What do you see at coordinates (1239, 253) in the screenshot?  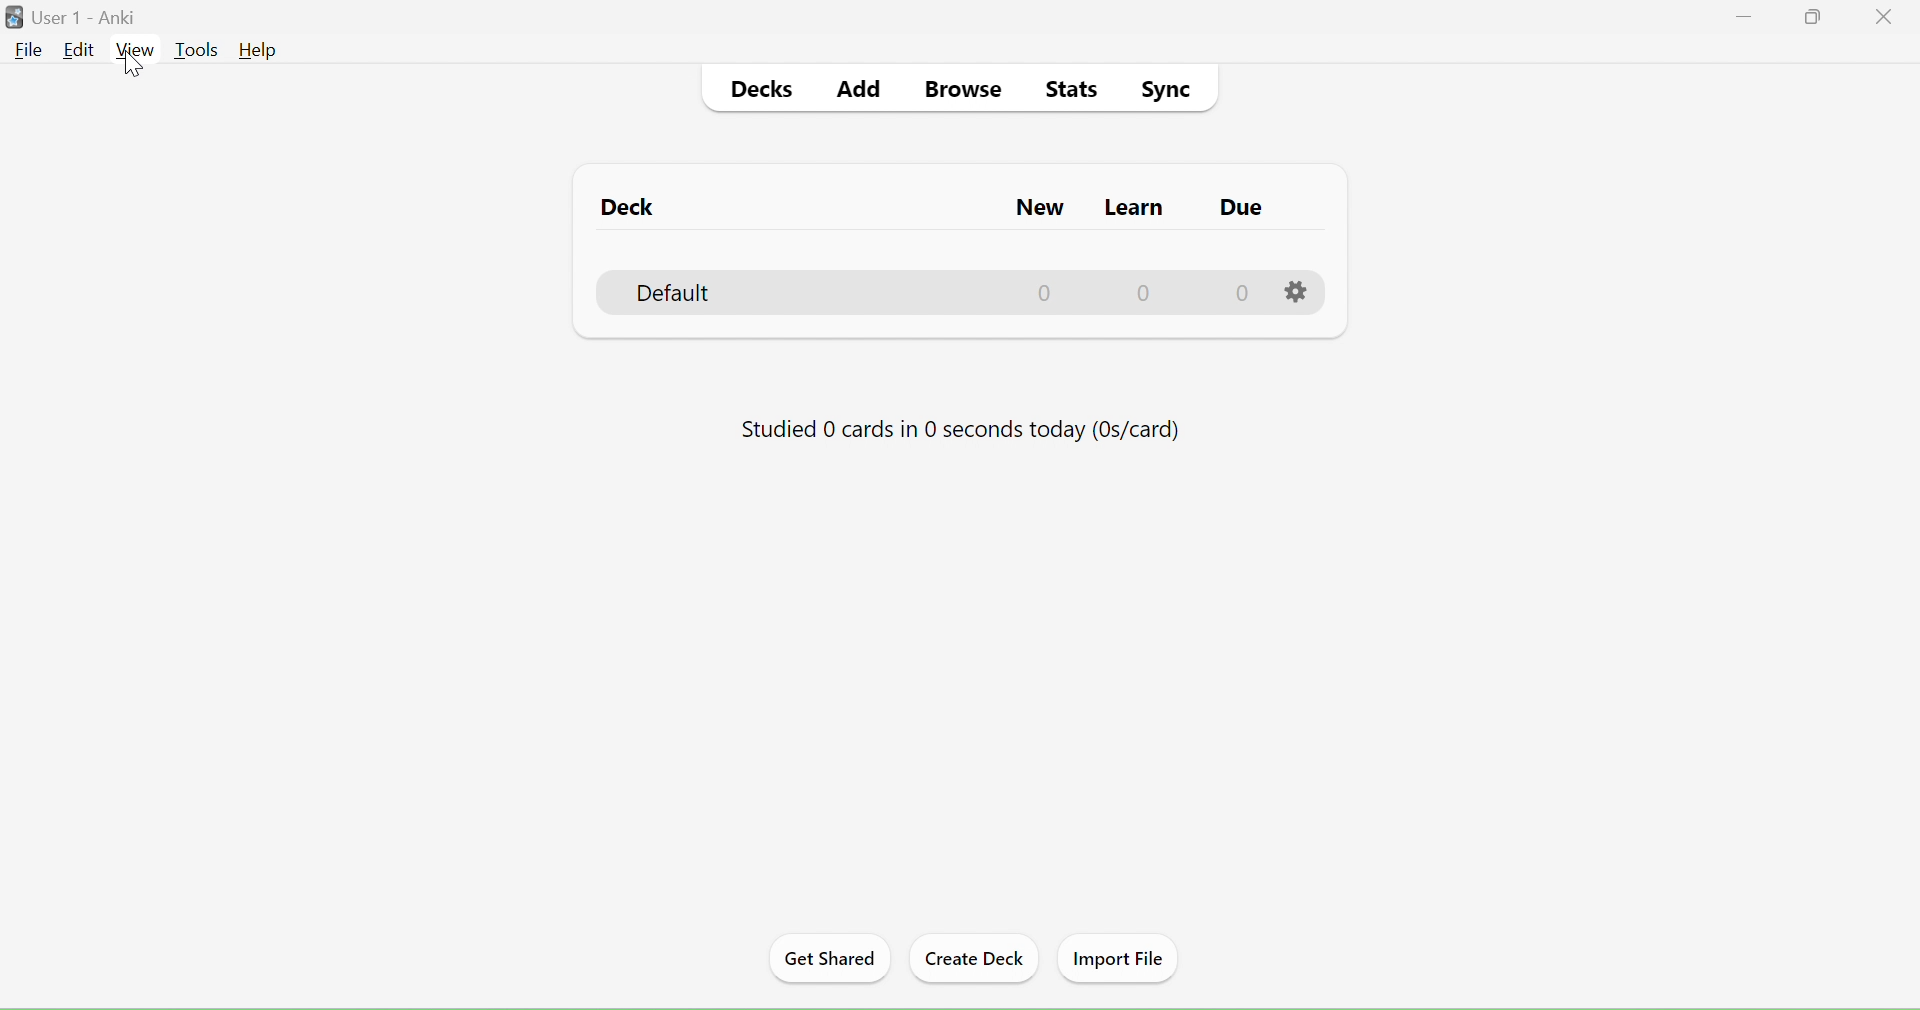 I see `due` at bounding box center [1239, 253].